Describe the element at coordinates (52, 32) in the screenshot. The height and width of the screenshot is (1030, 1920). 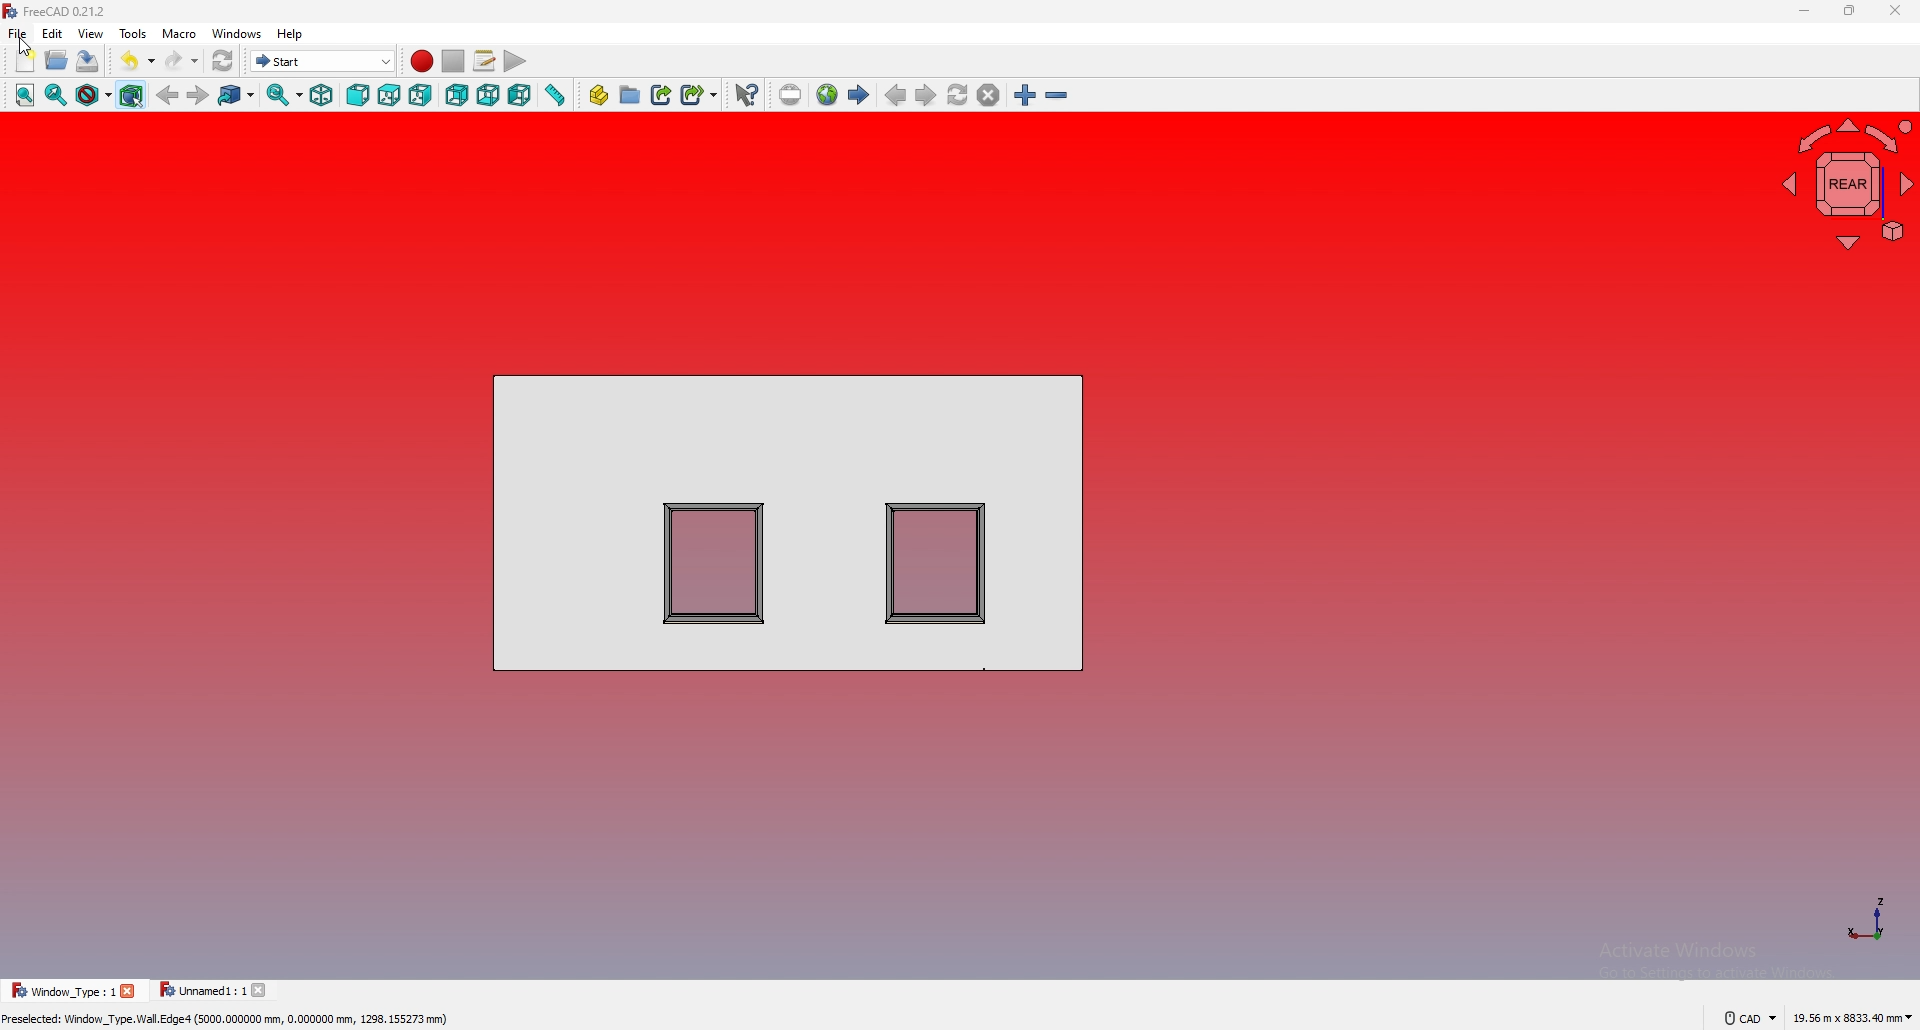
I see `edit` at that location.